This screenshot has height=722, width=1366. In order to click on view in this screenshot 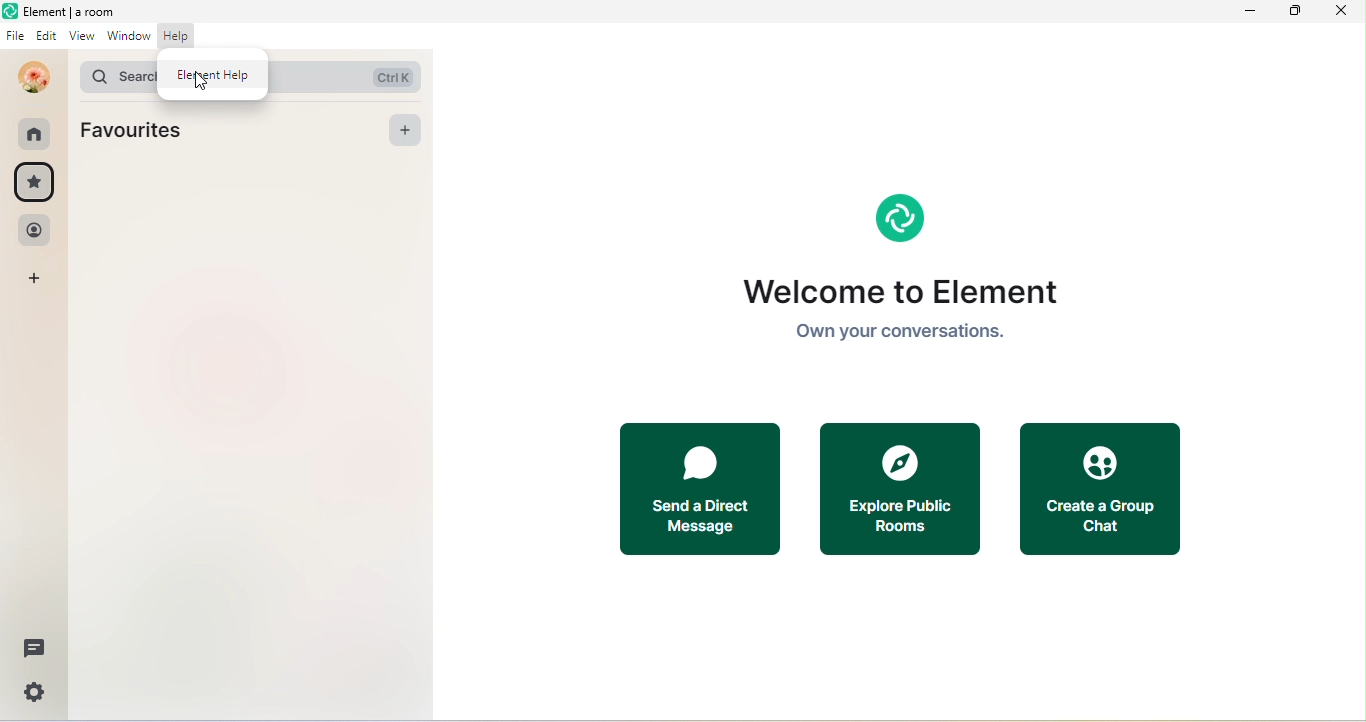, I will do `click(79, 36)`.